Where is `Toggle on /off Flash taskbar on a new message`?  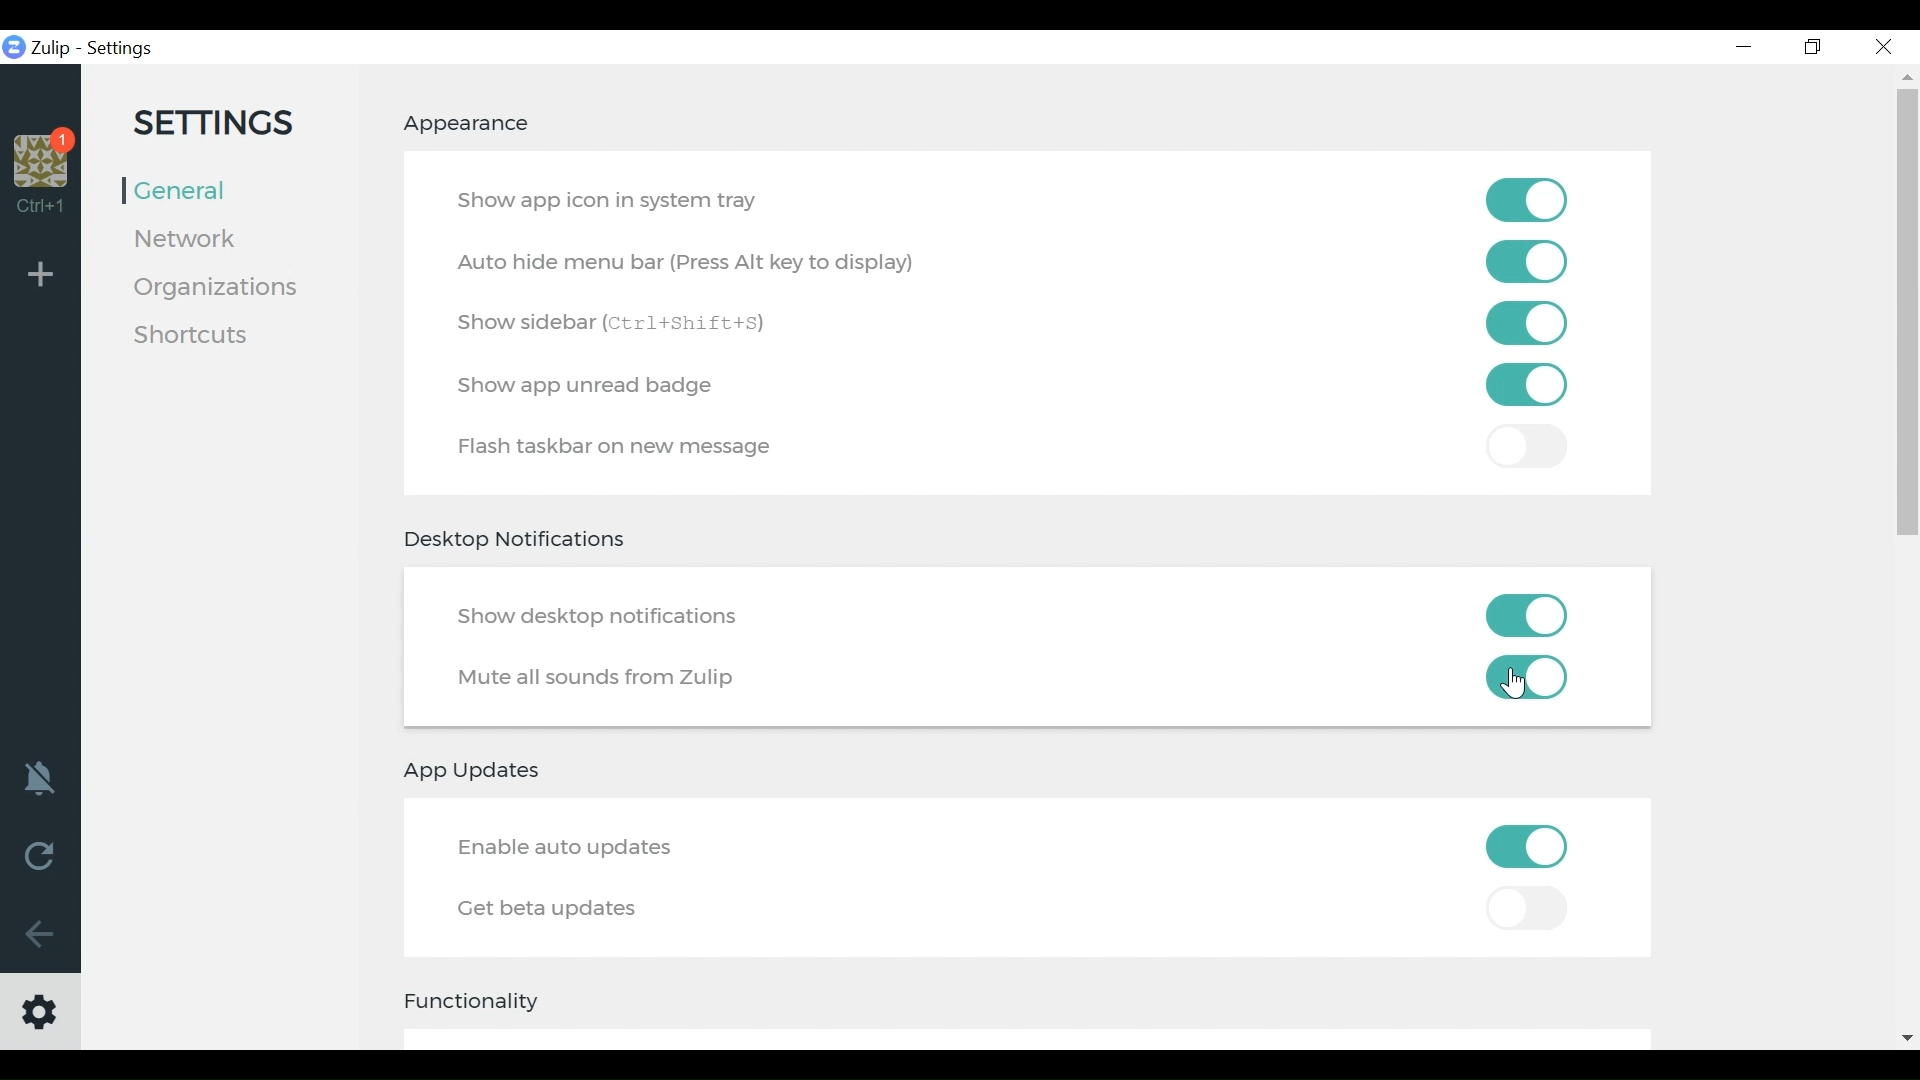 Toggle on /off Flash taskbar on a new message is located at coordinates (1525, 385).